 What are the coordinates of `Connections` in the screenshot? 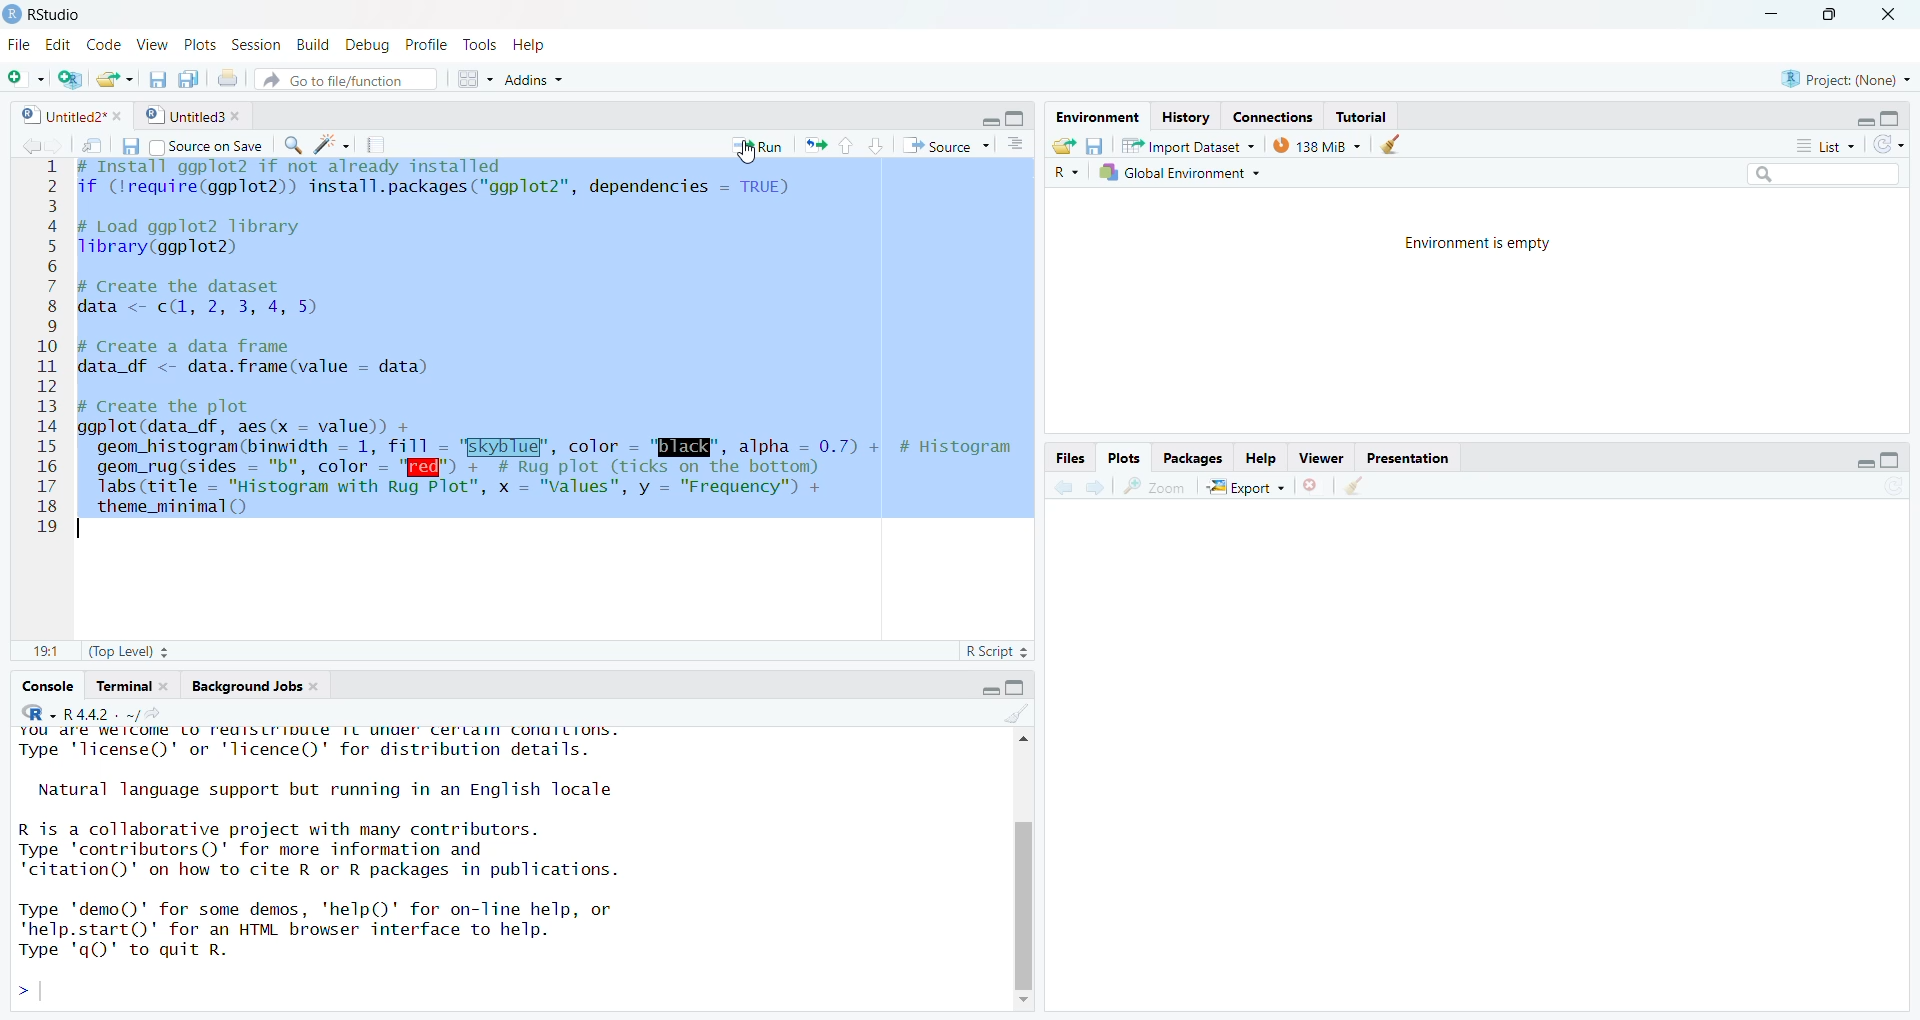 It's located at (1268, 117).